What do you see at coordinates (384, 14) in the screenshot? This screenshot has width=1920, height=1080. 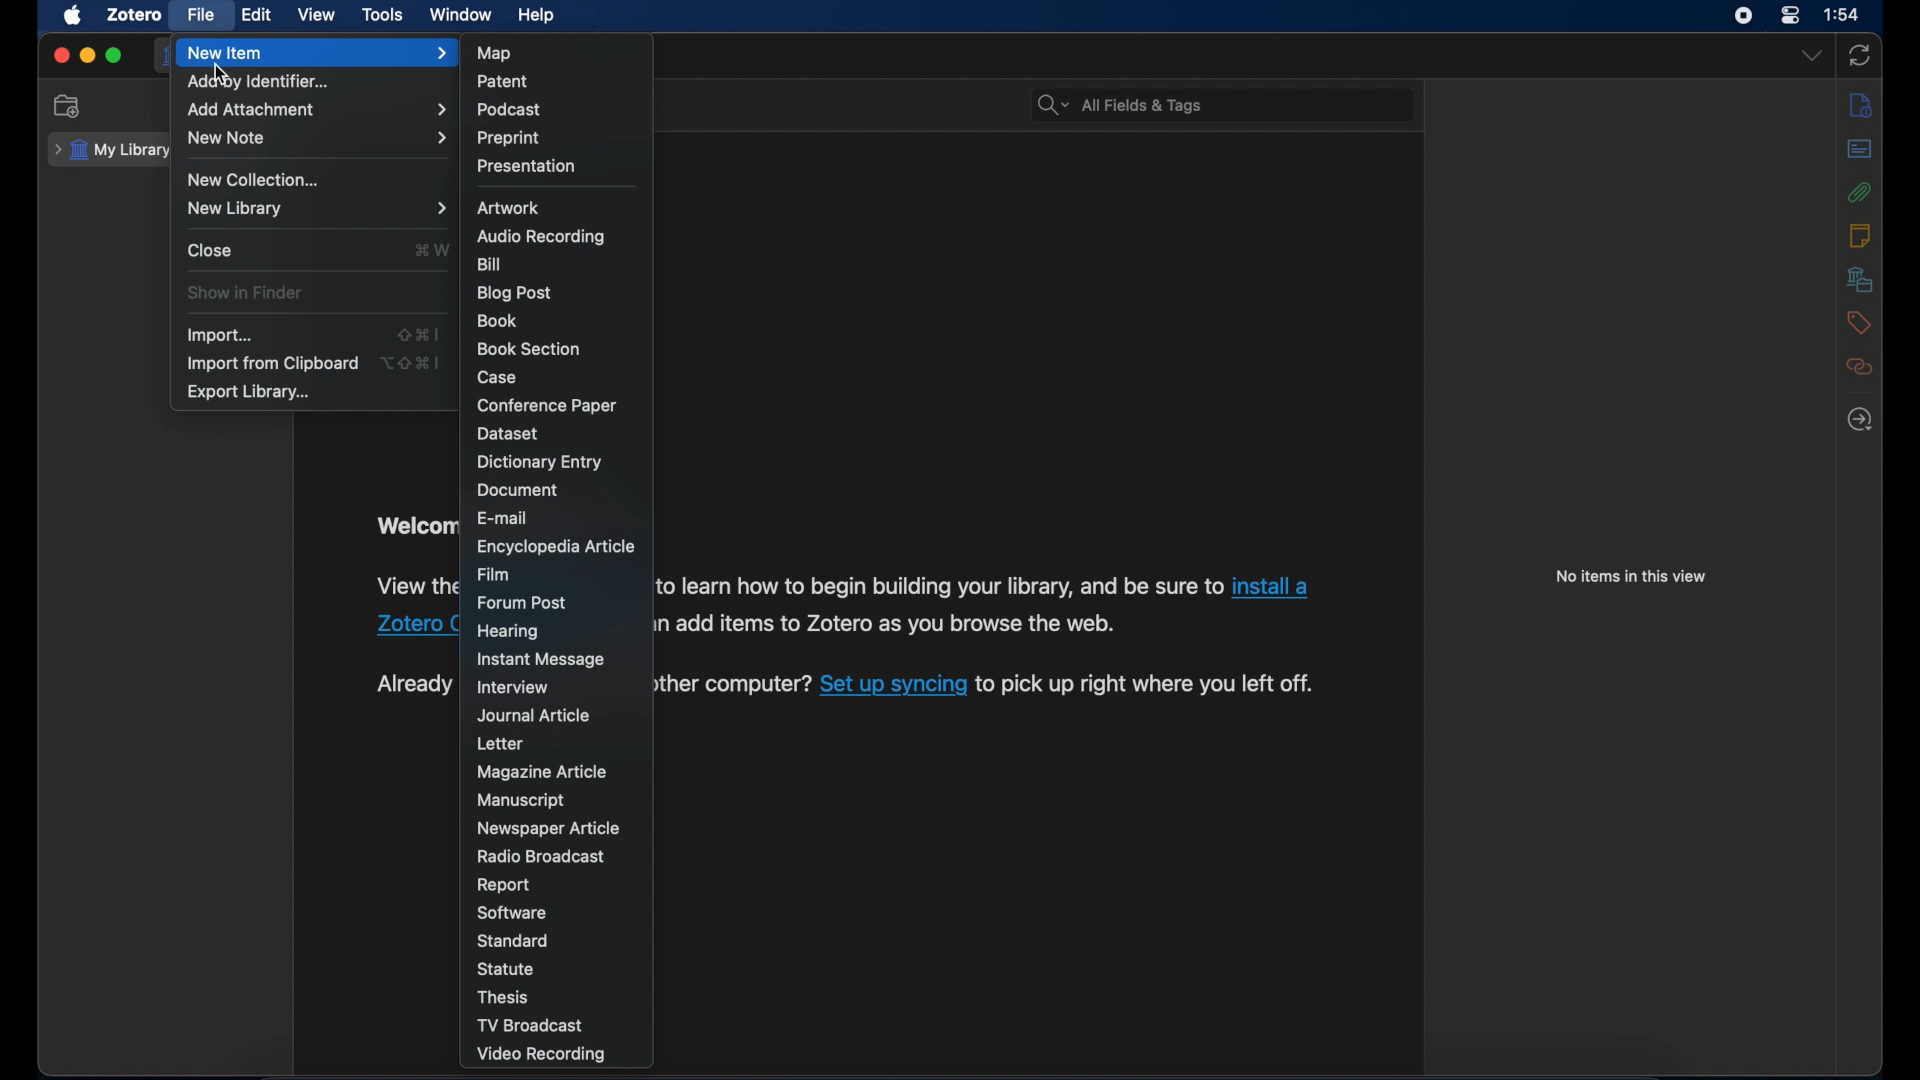 I see `tools` at bounding box center [384, 14].